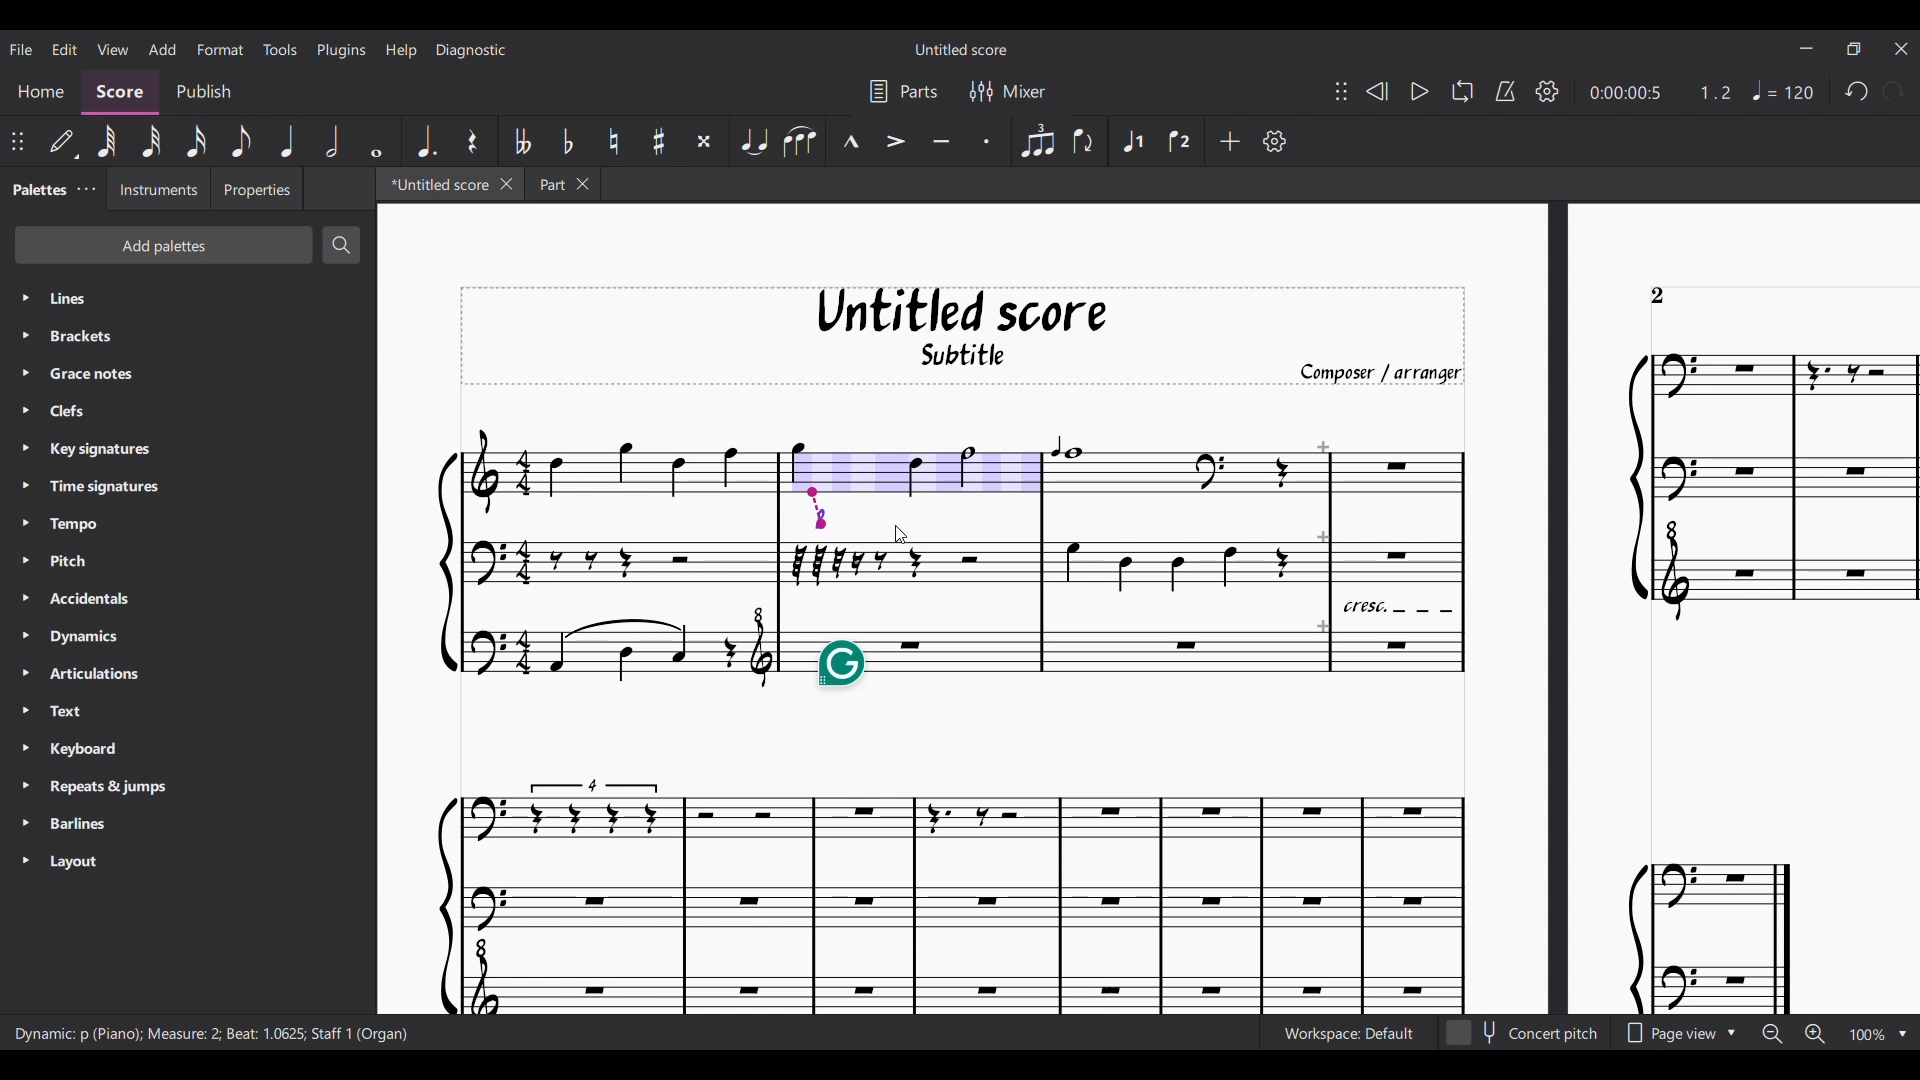 The height and width of the screenshot is (1080, 1920). I want to click on Metronome, so click(1505, 91).